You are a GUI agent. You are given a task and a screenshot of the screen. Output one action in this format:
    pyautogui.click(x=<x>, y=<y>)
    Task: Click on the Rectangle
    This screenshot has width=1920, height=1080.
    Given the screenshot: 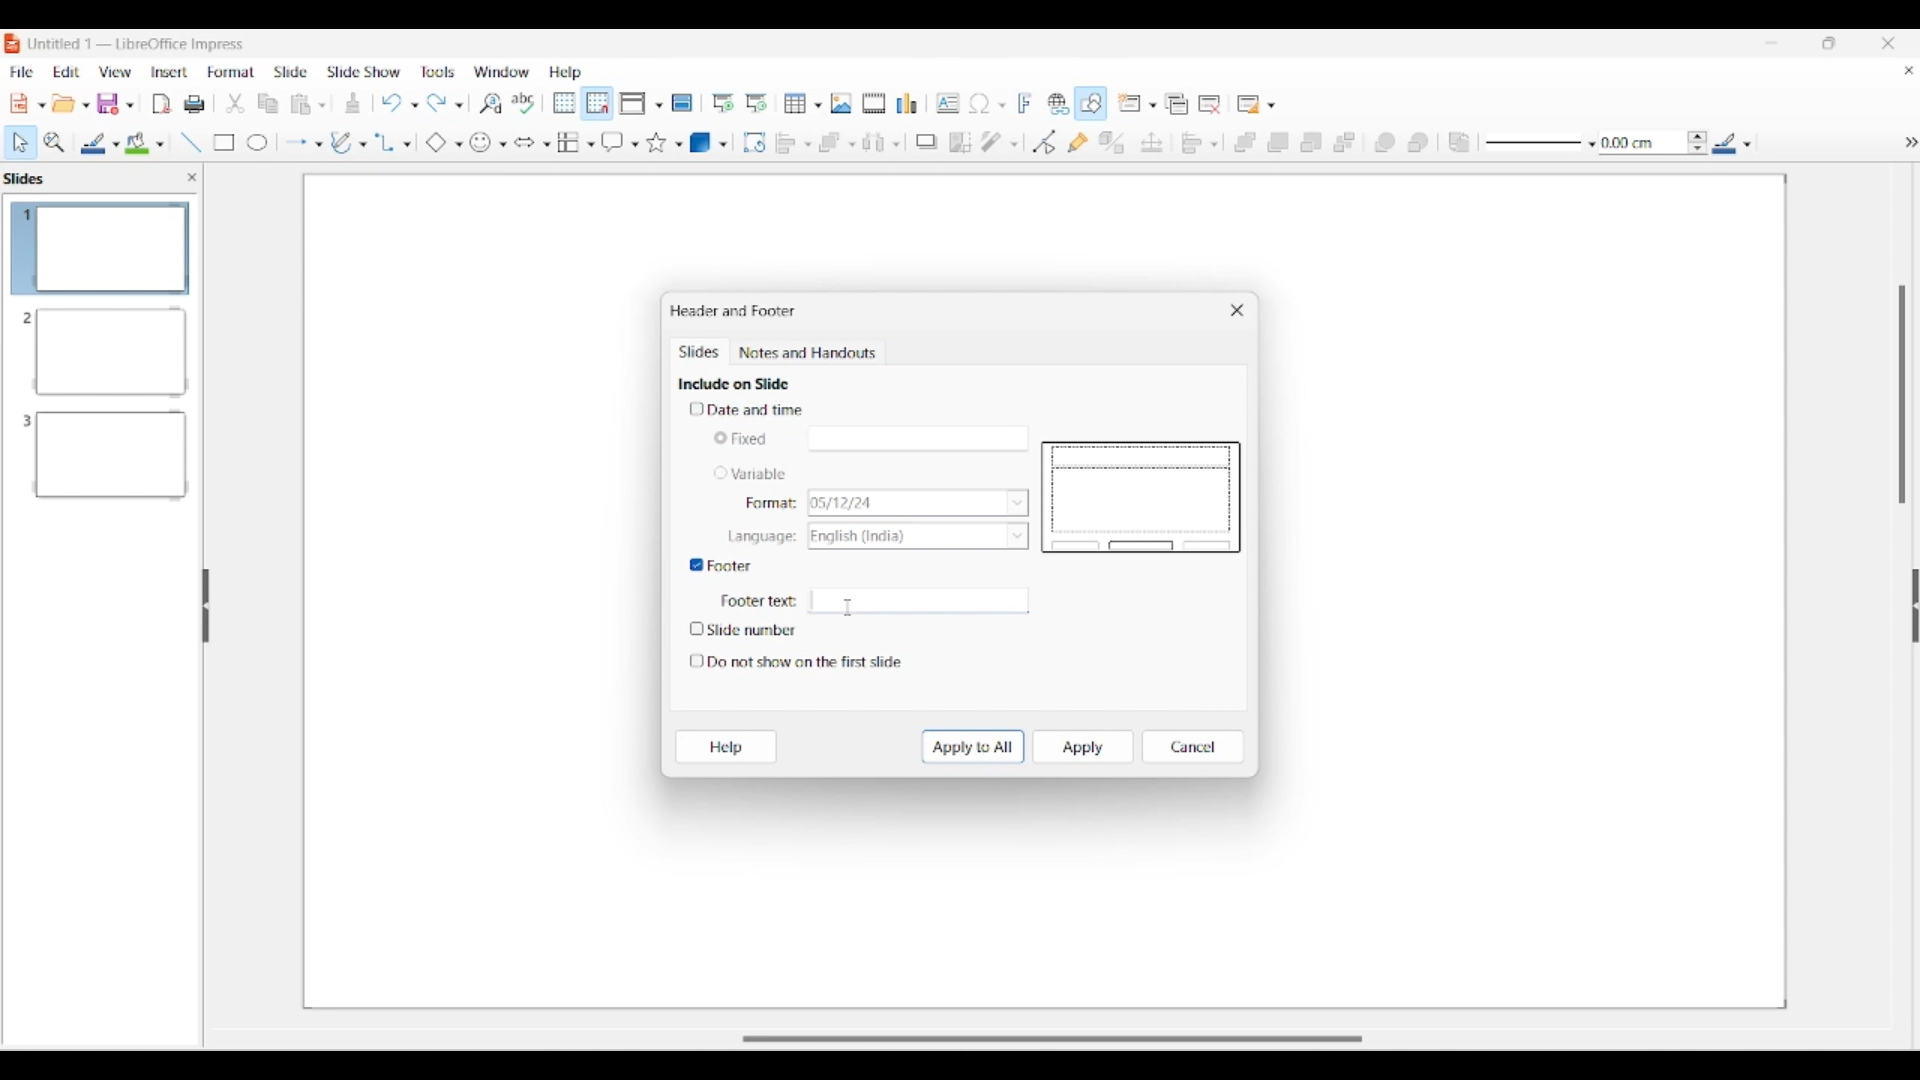 What is the action you would take?
    pyautogui.click(x=218, y=140)
    